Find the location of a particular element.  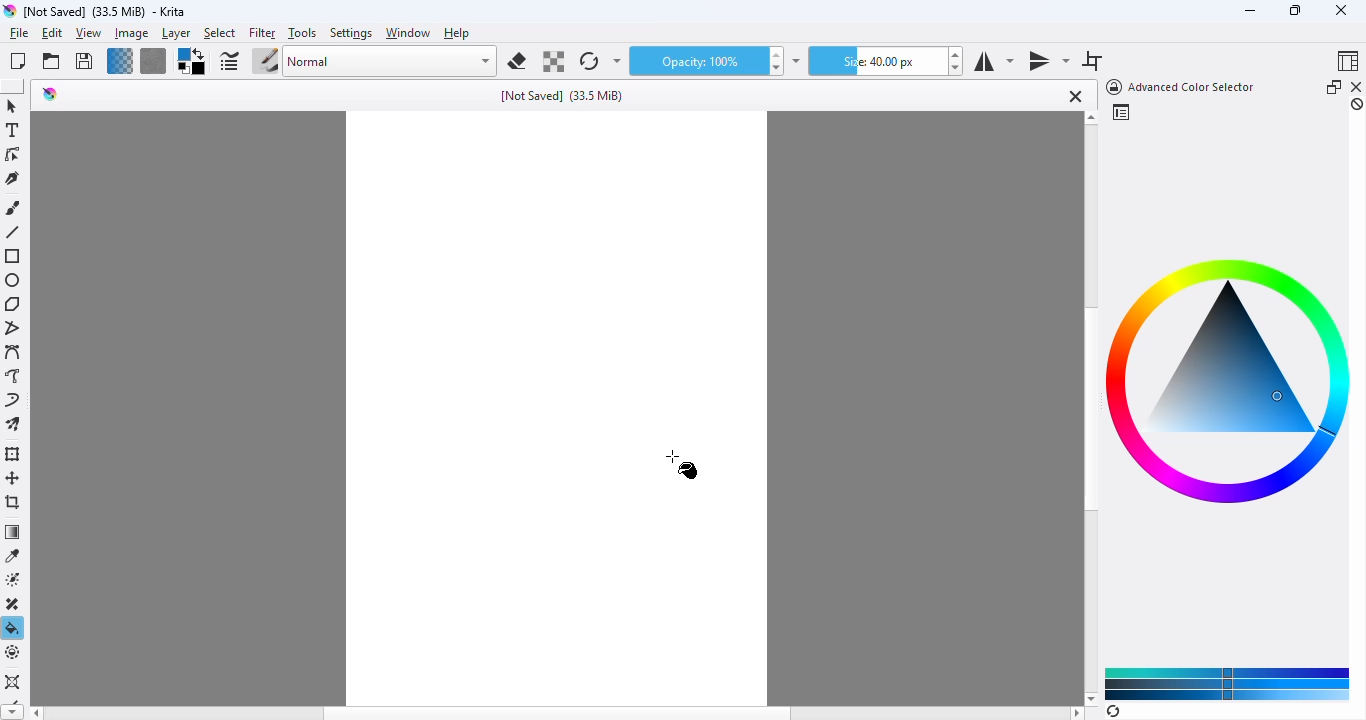

open an existing document is located at coordinates (51, 61).